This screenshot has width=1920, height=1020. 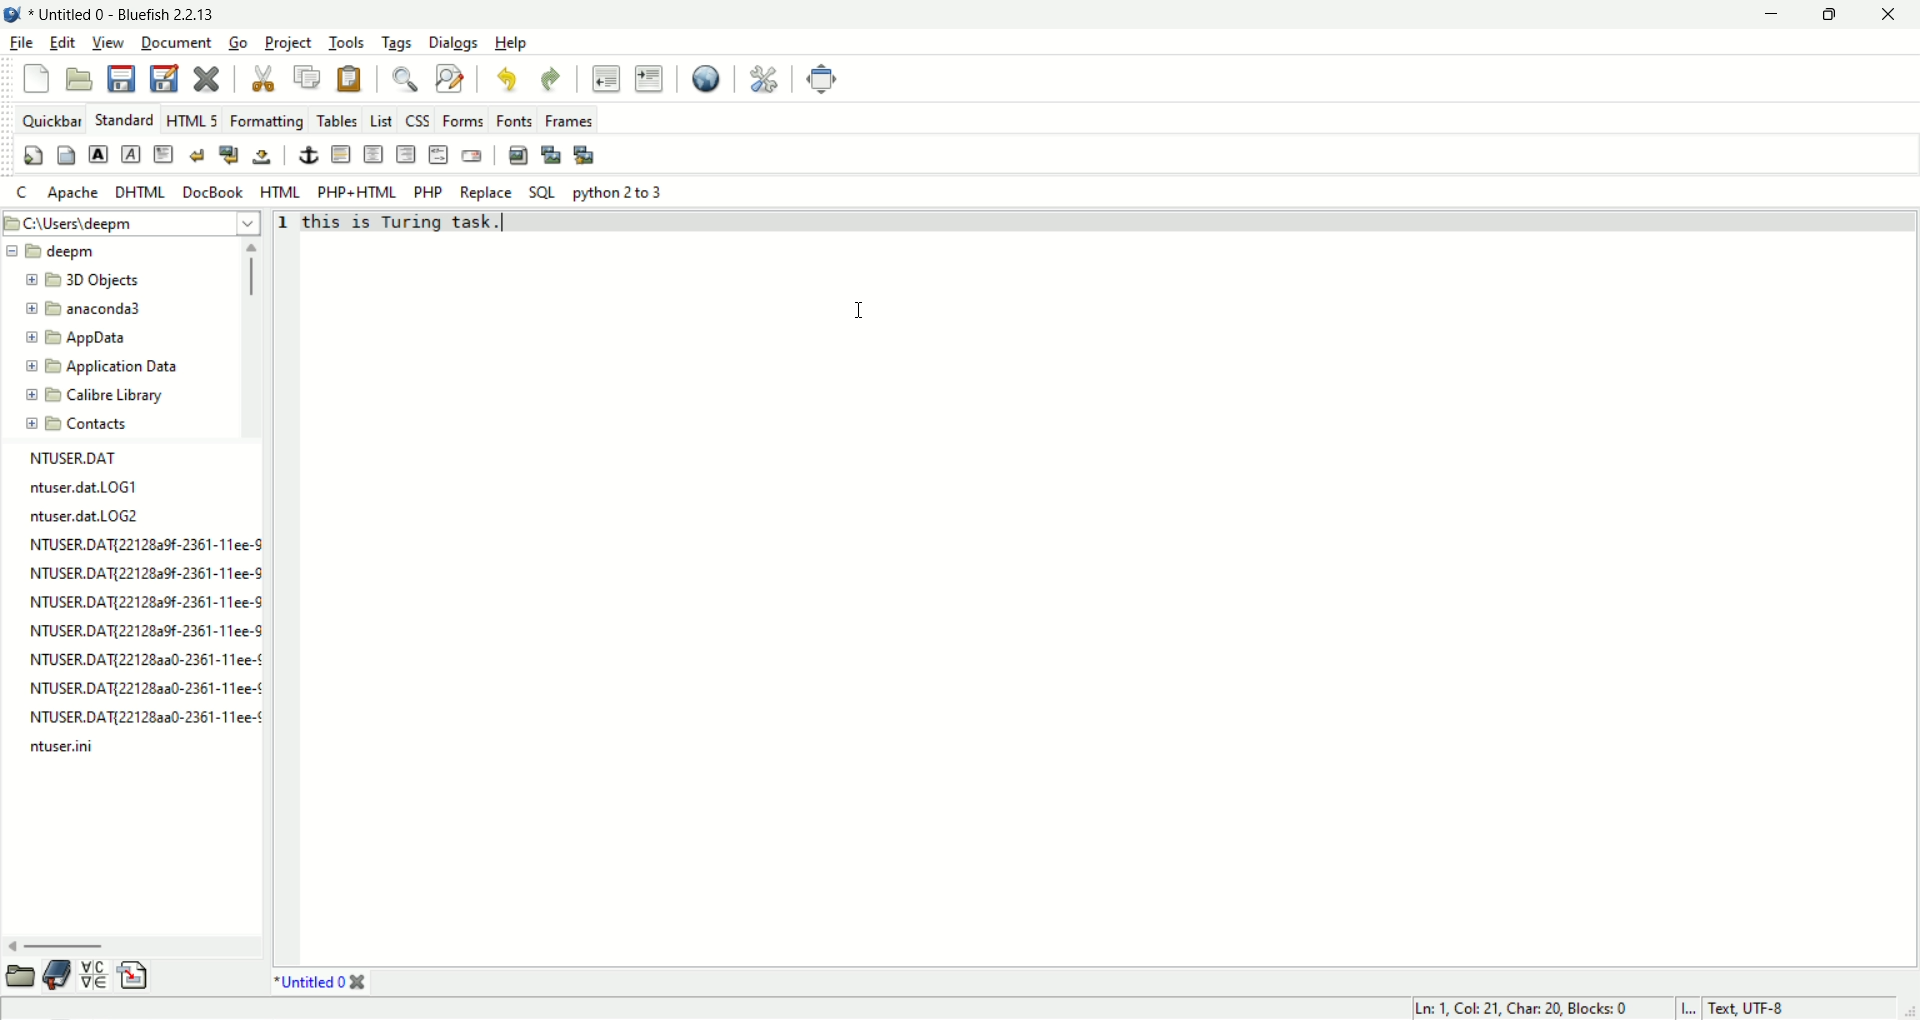 I want to click on c , so click(x=24, y=194).